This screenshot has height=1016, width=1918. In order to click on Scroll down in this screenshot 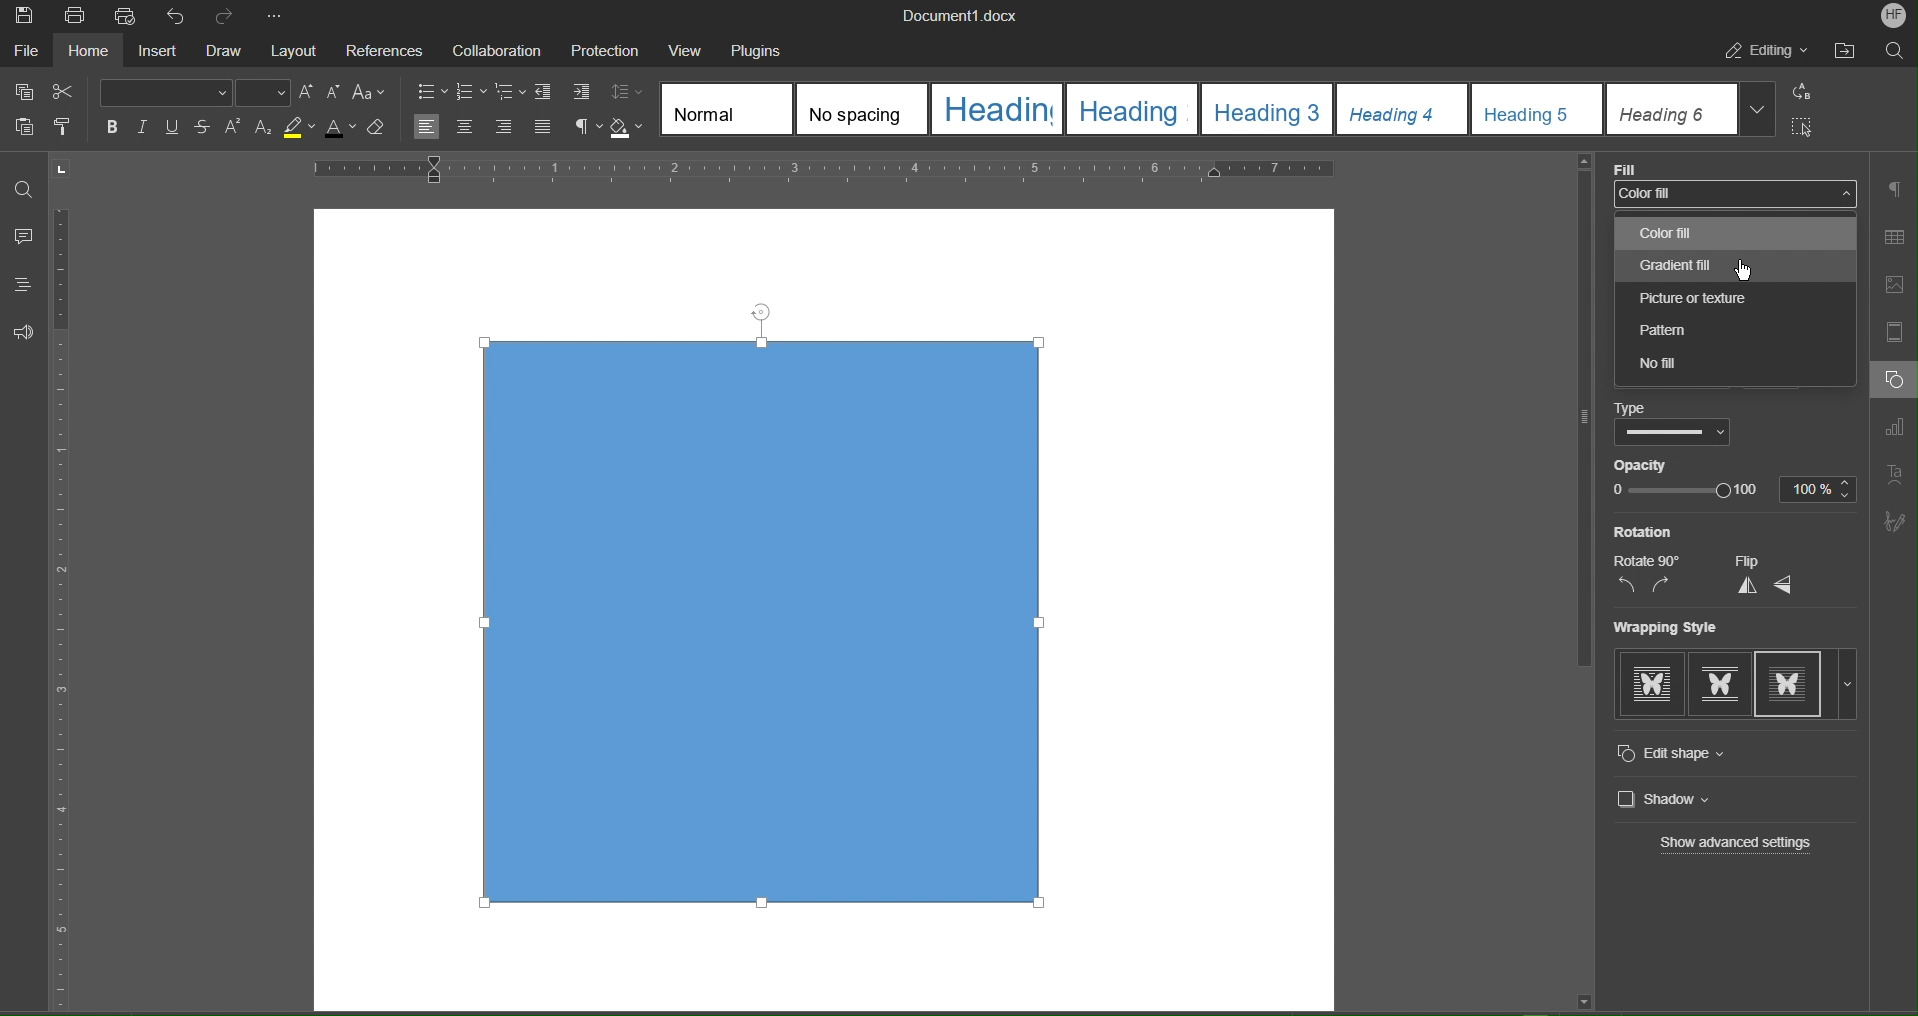, I will do `click(1584, 999)`.